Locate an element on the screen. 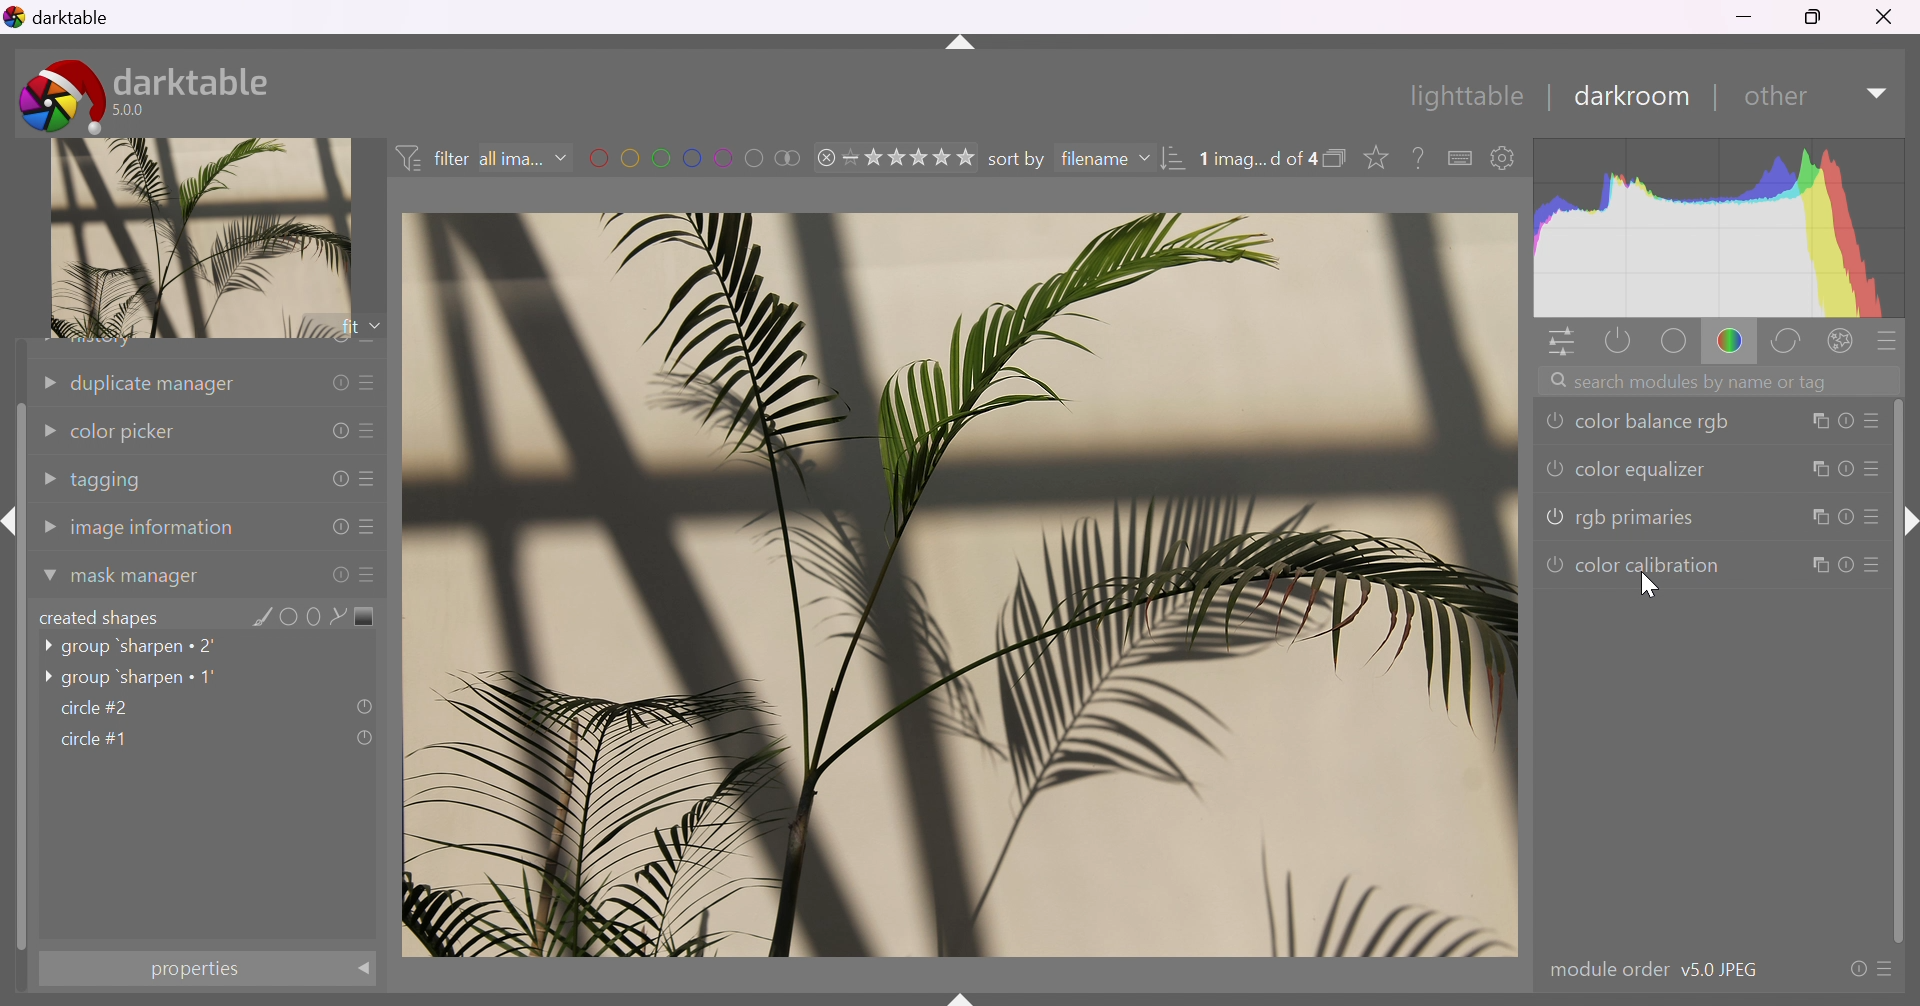 The height and width of the screenshot is (1006, 1920). collapse grouped image is located at coordinates (1336, 160).